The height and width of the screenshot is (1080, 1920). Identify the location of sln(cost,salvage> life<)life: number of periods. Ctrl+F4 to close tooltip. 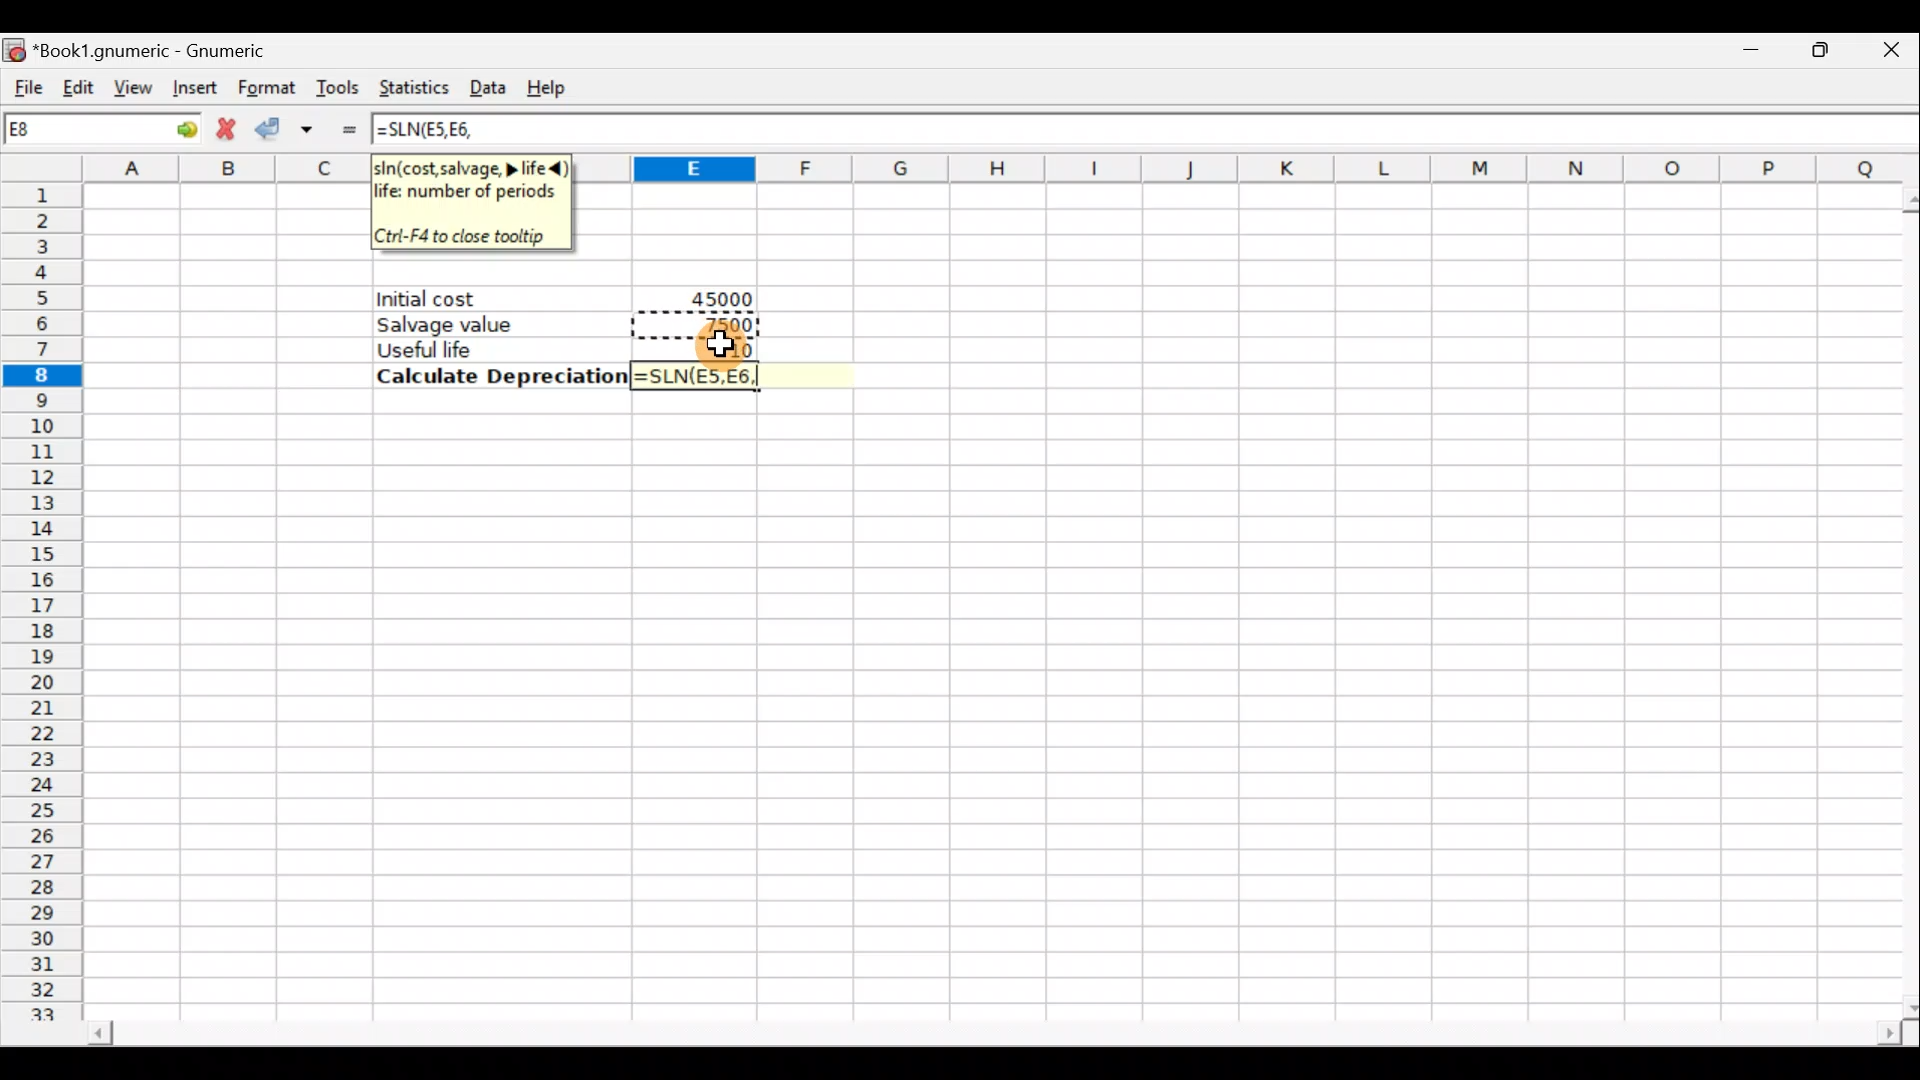
(476, 201).